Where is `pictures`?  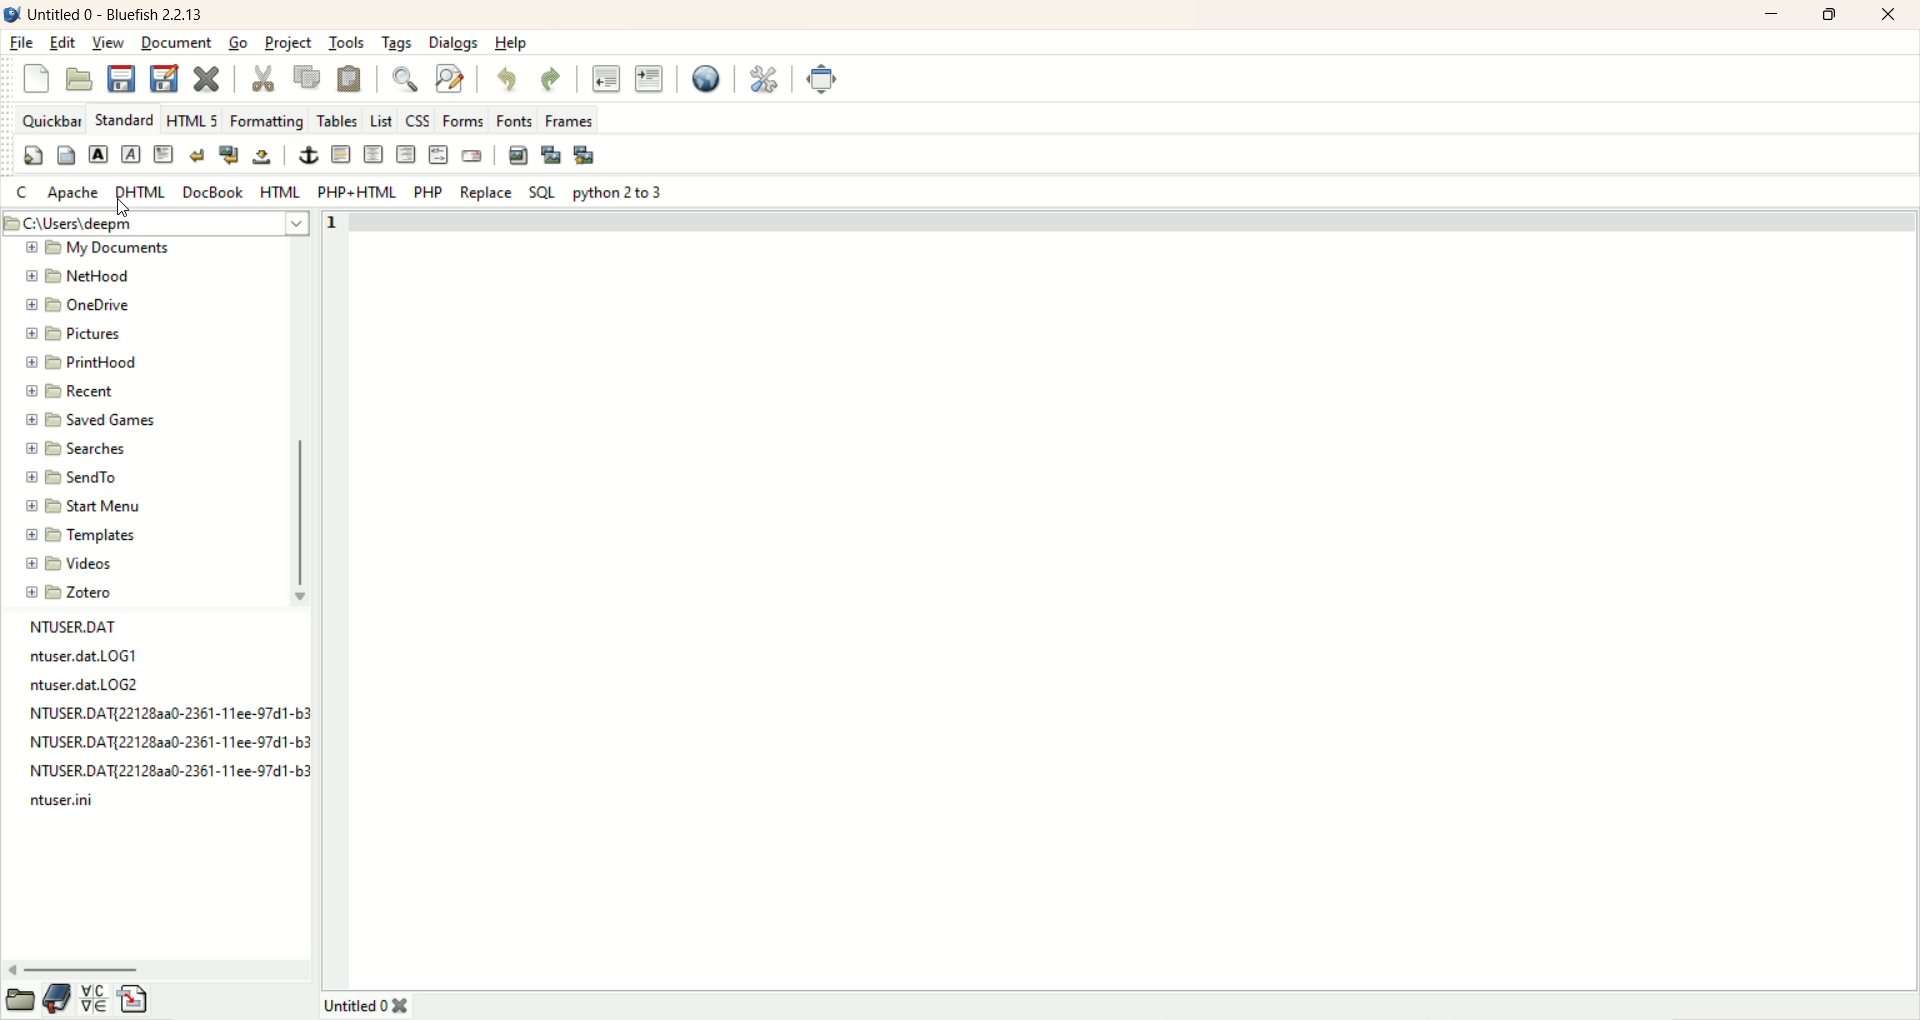
pictures is located at coordinates (76, 332).